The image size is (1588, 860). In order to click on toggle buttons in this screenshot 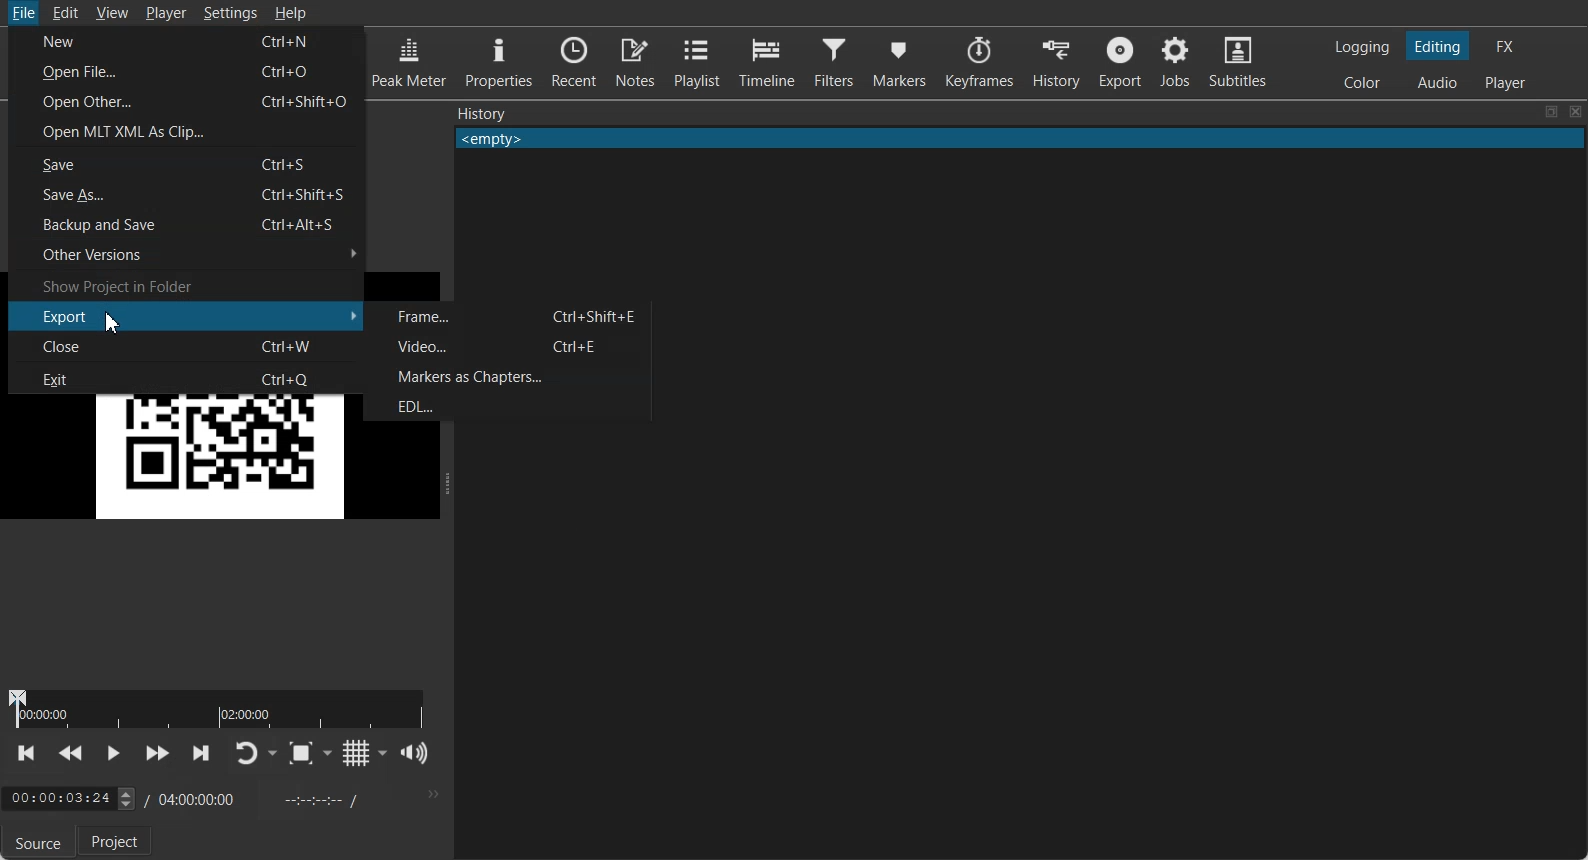, I will do `click(126, 799)`.